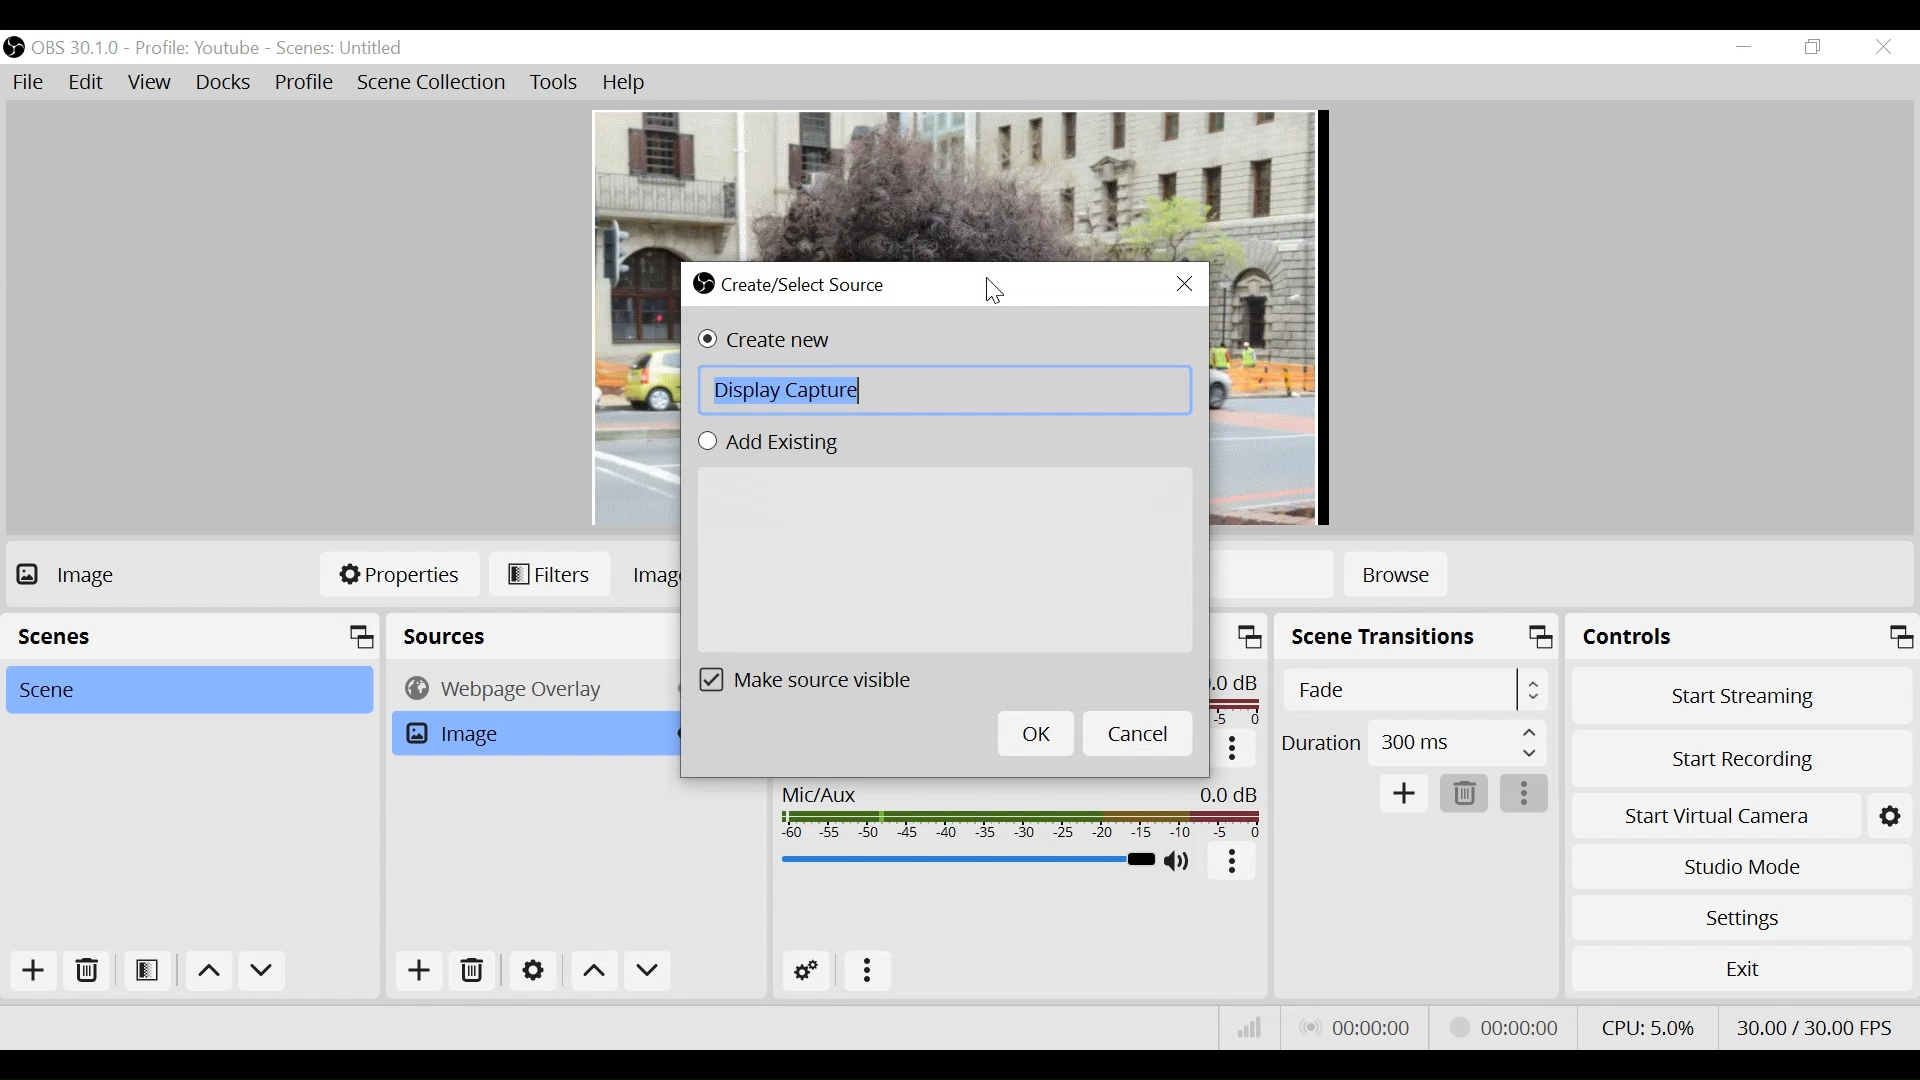 The height and width of the screenshot is (1080, 1920). Describe the element at coordinates (1233, 750) in the screenshot. I see `` at that location.